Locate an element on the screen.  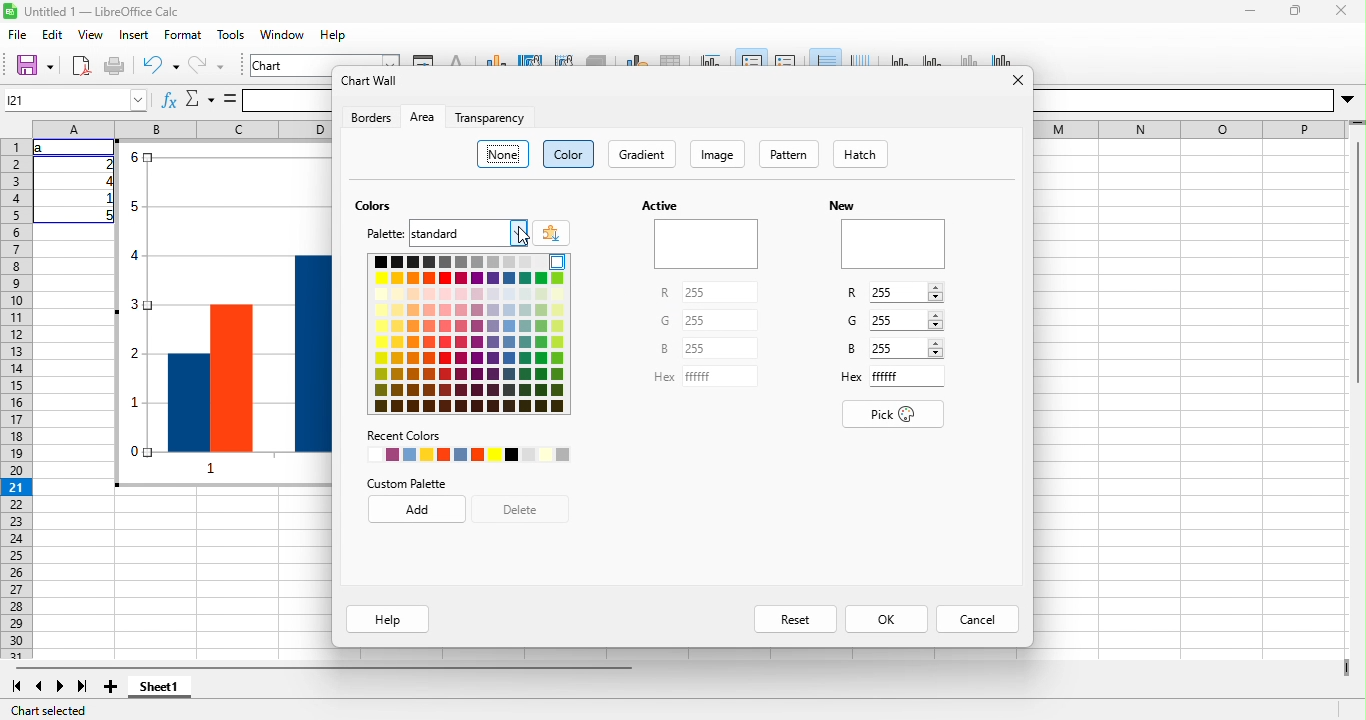
first sheet is located at coordinates (17, 686).